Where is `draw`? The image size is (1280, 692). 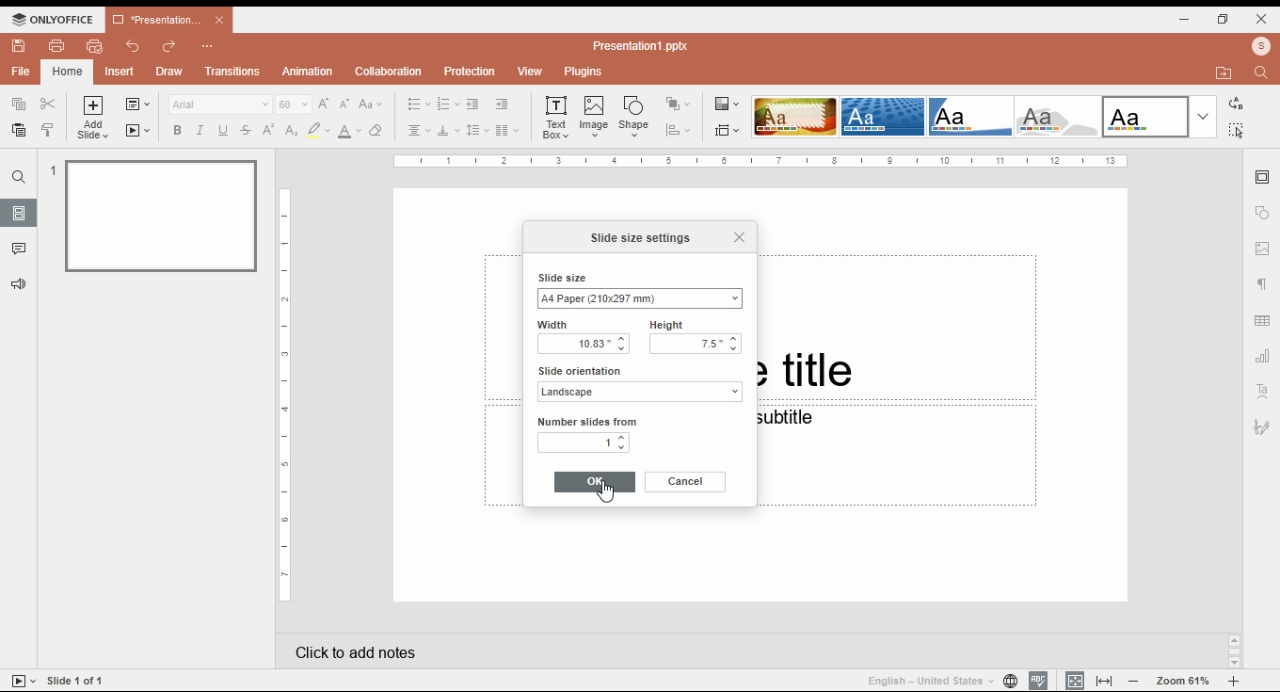 draw is located at coordinates (171, 71).